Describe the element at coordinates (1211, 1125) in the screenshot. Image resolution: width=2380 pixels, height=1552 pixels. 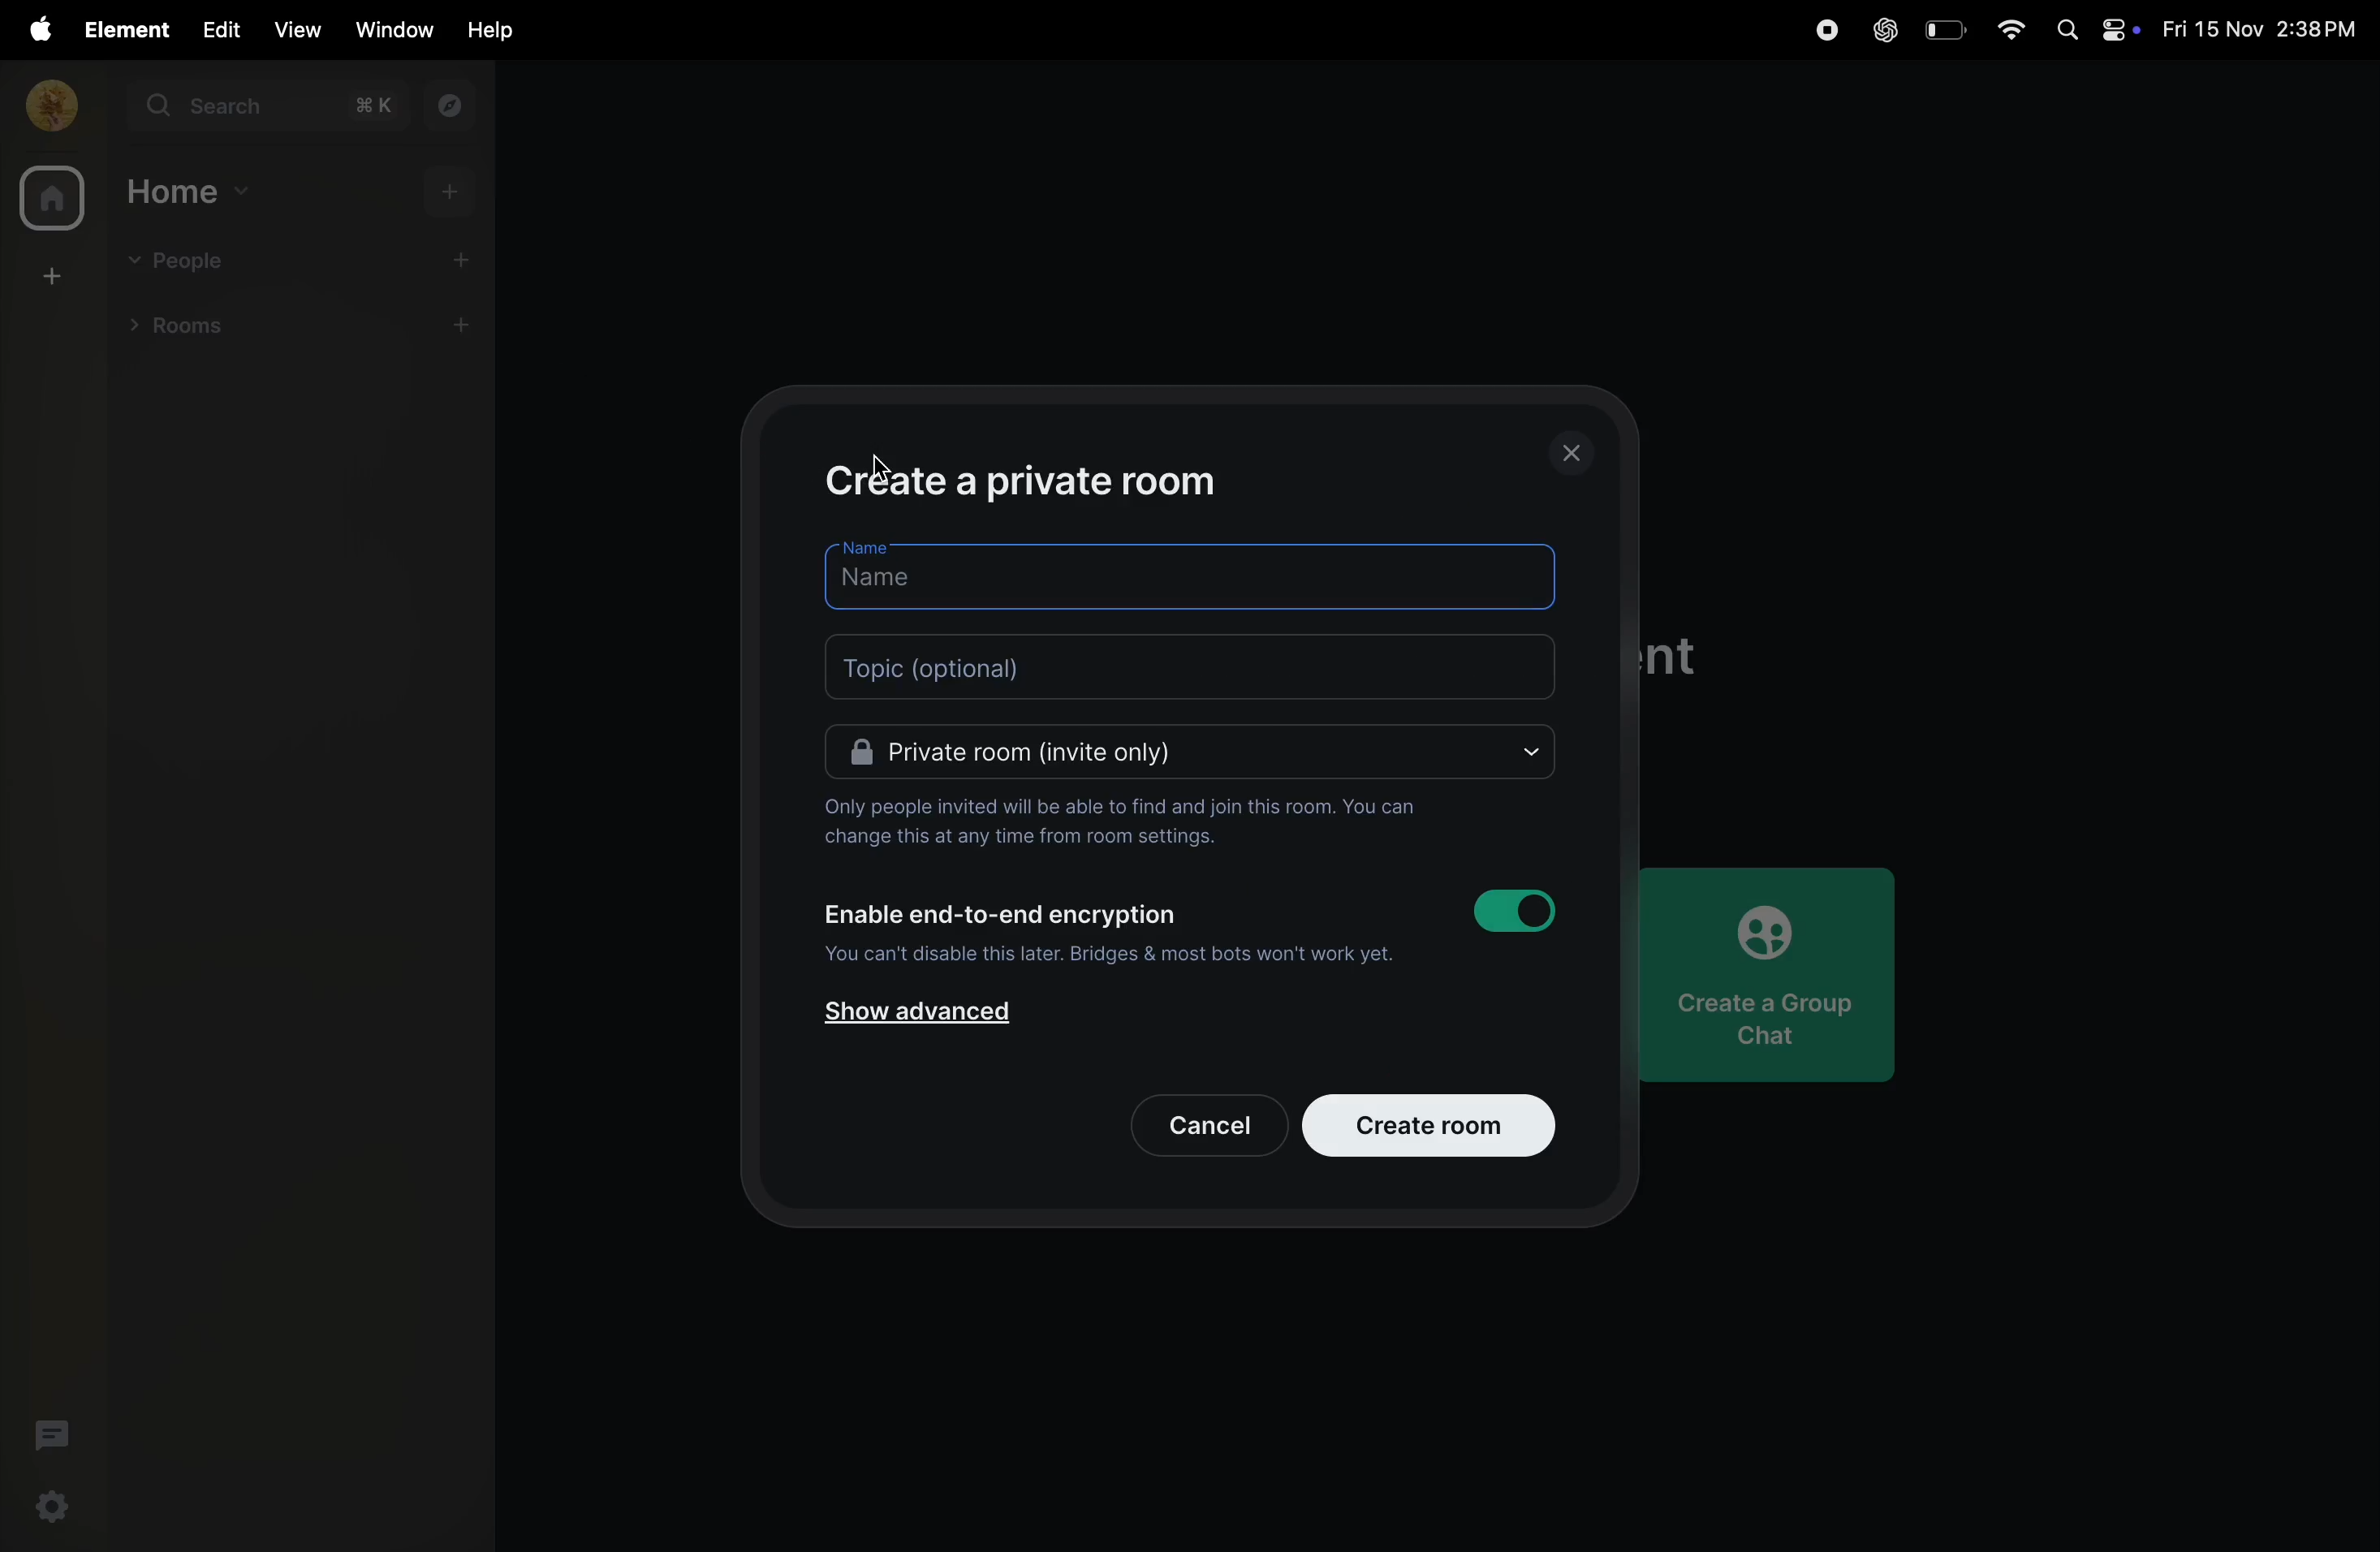
I see `cancel` at that location.